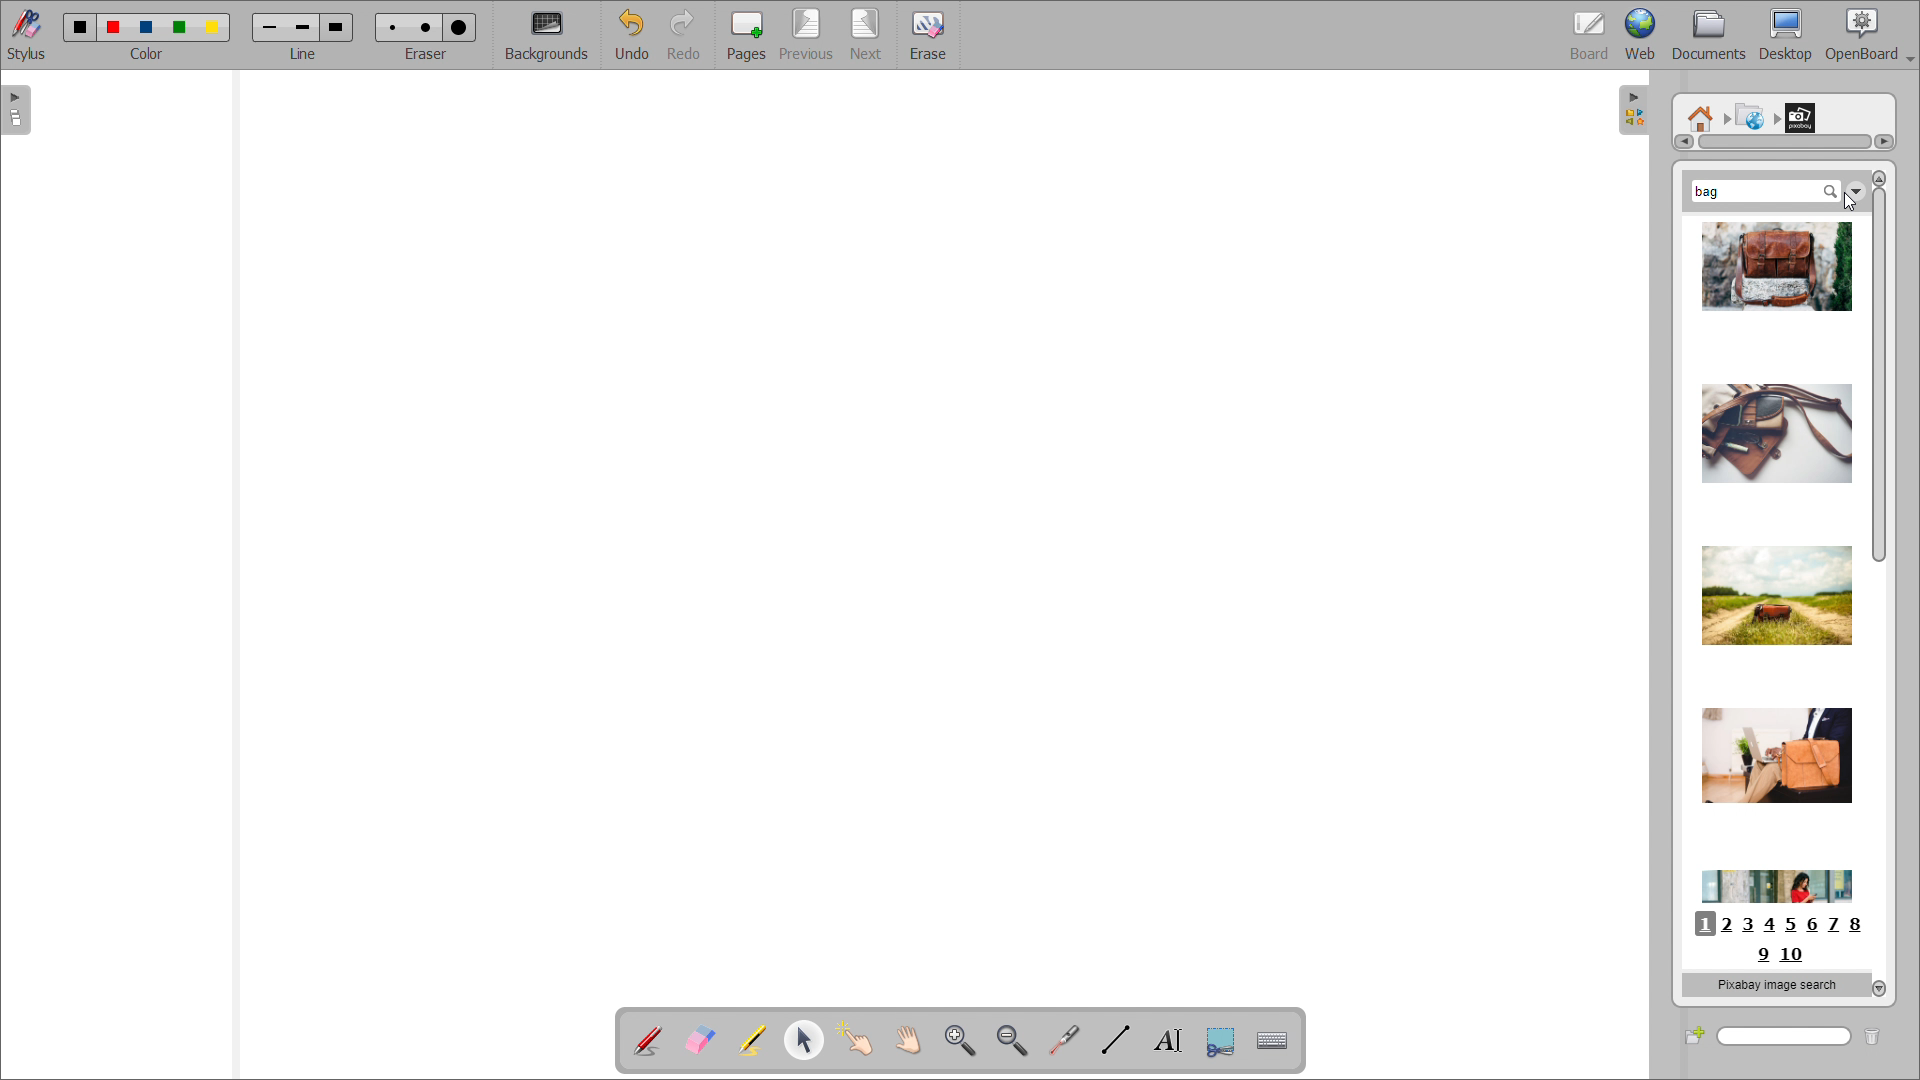 The width and height of the screenshot is (1920, 1080). I want to click on eraser, so click(429, 52).